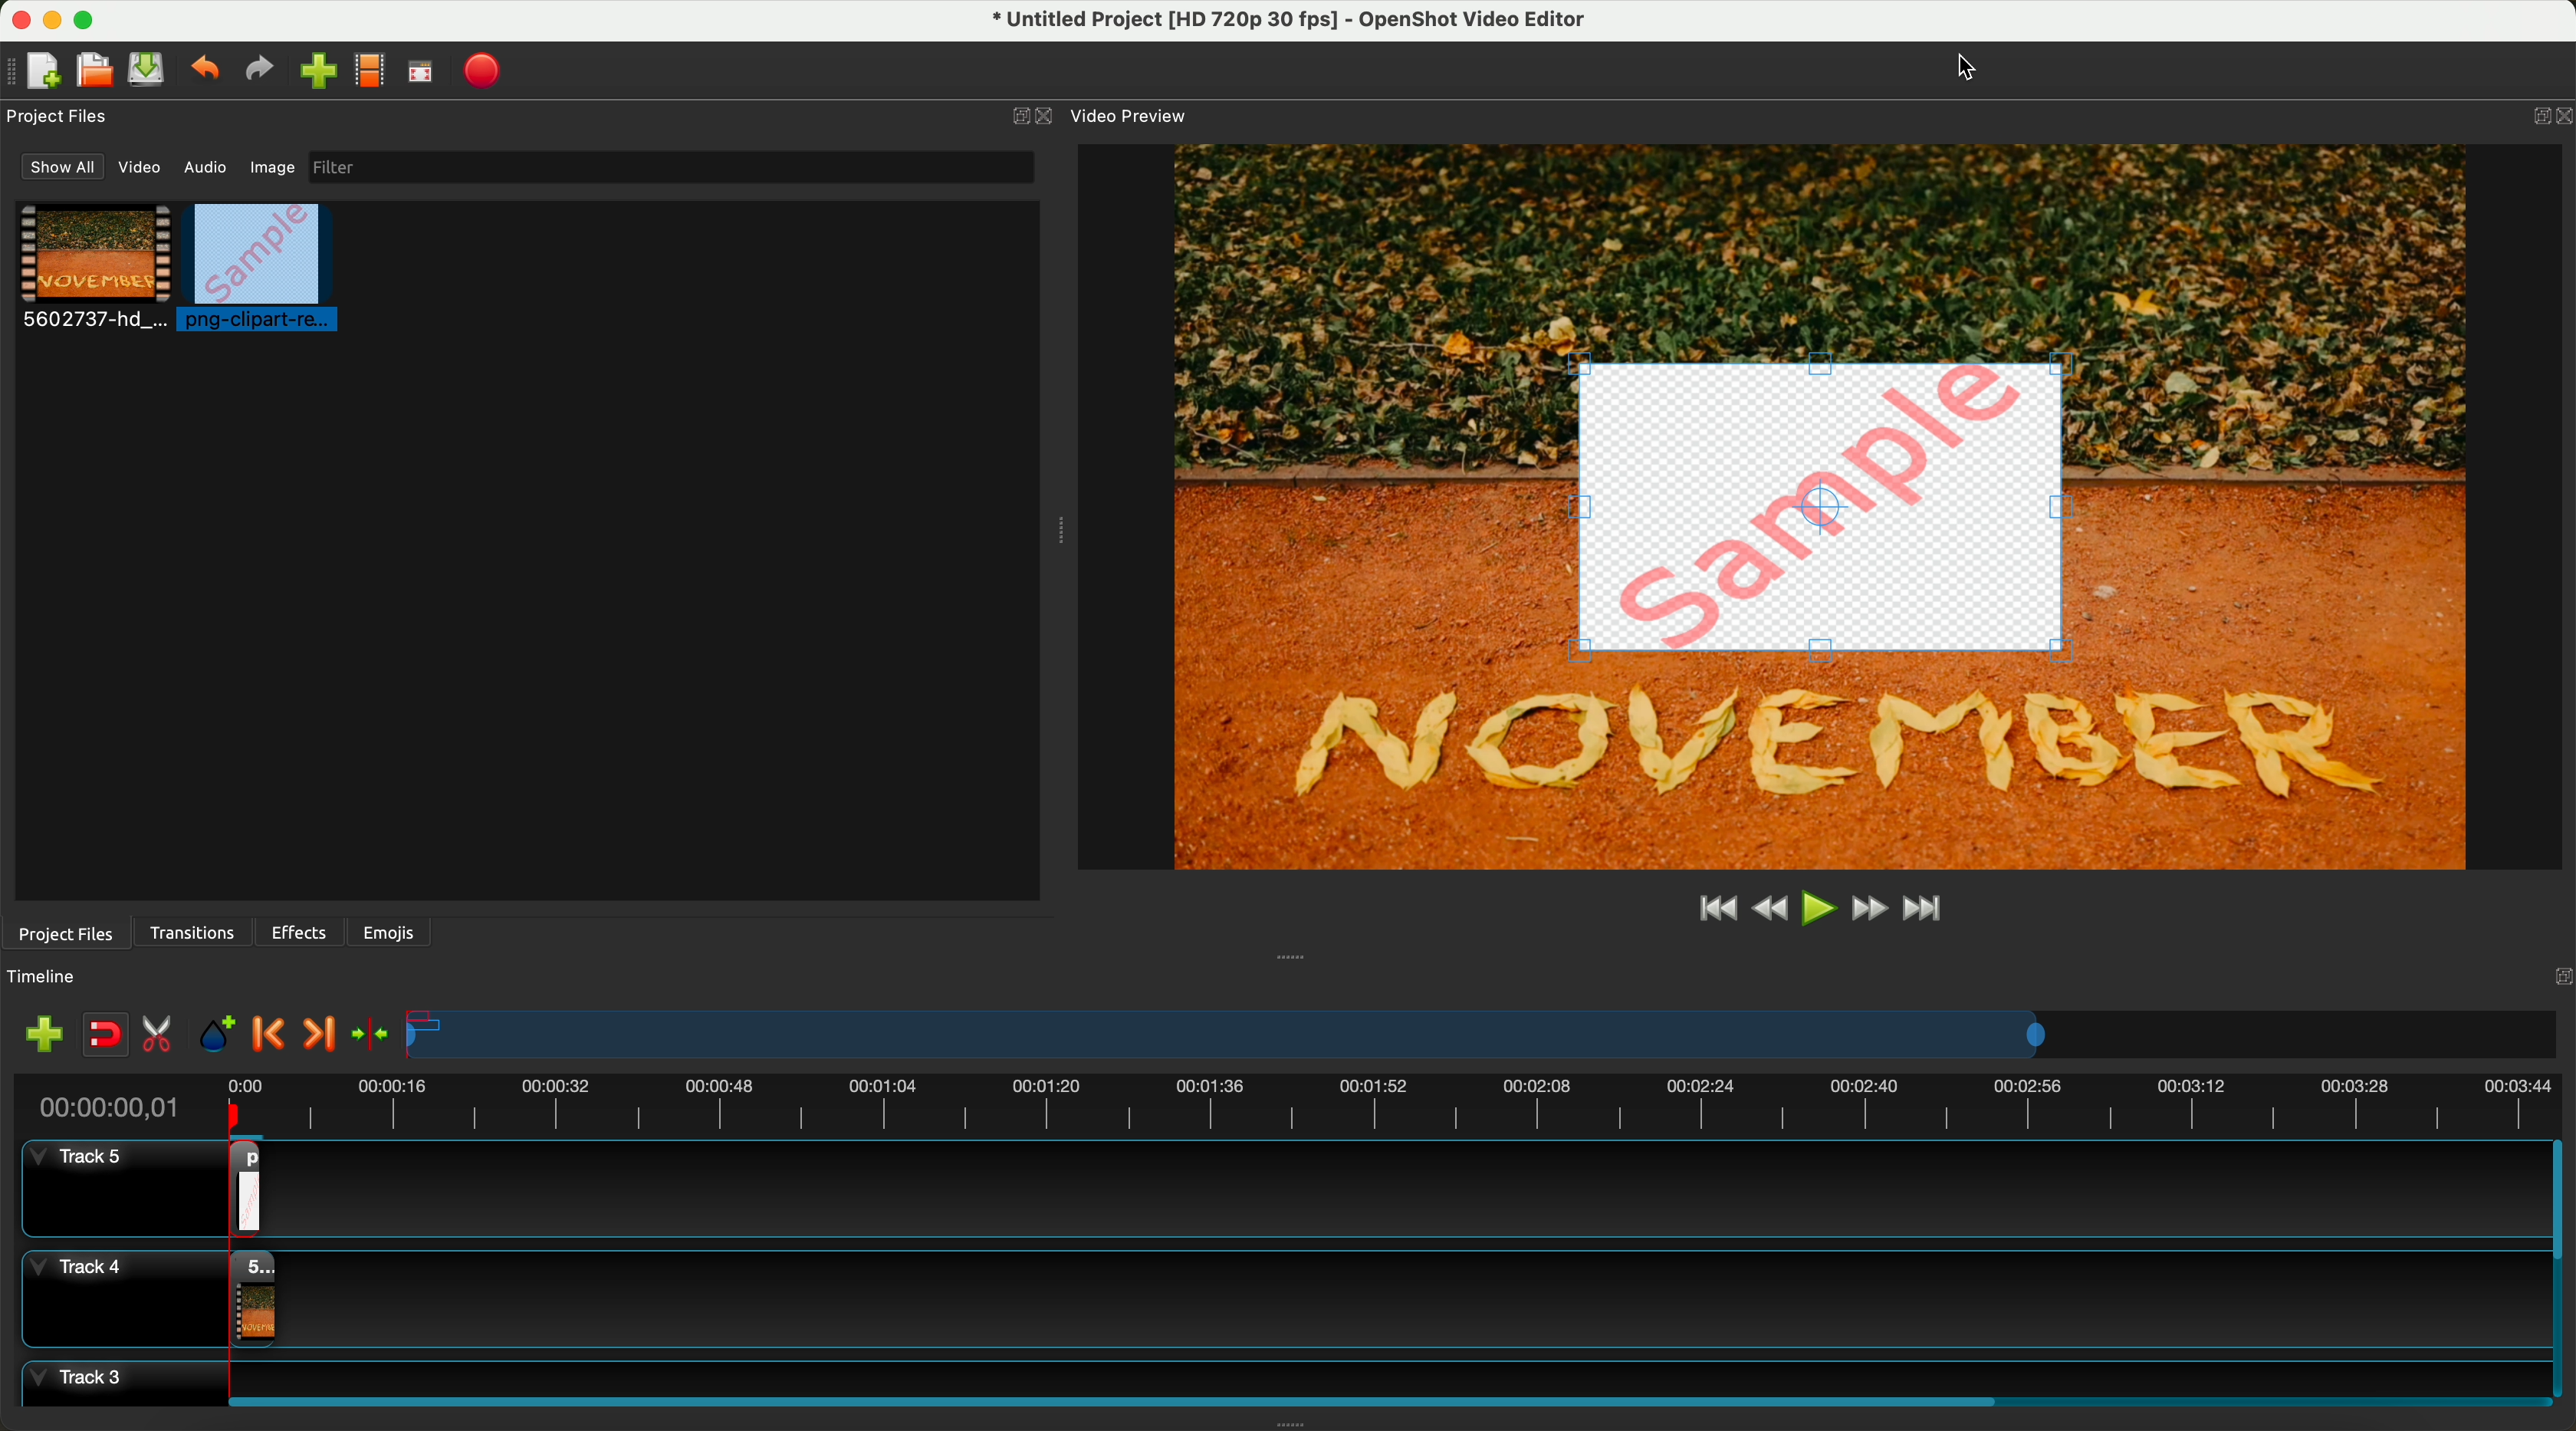 Image resolution: width=2576 pixels, height=1431 pixels. Describe the element at coordinates (1768, 911) in the screenshot. I see `rewind` at that location.